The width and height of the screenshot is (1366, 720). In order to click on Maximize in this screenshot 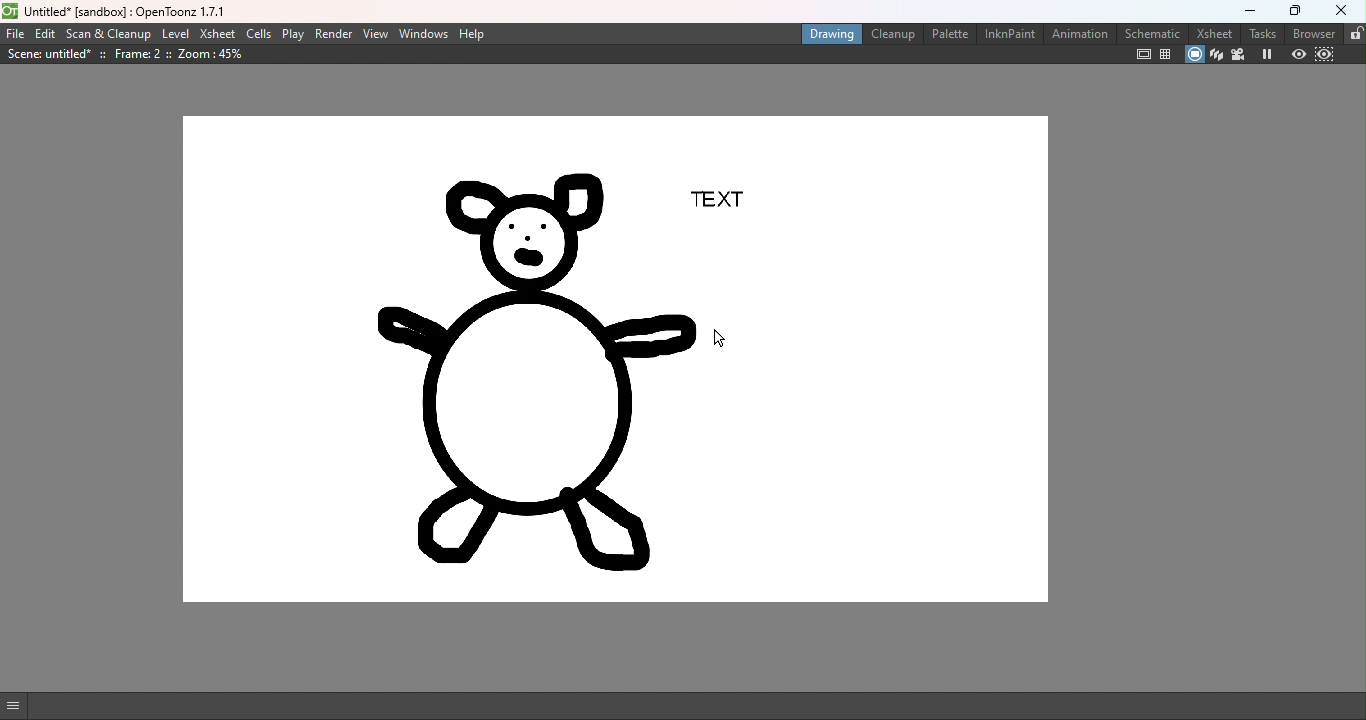, I will do `click(1298, 9)`.